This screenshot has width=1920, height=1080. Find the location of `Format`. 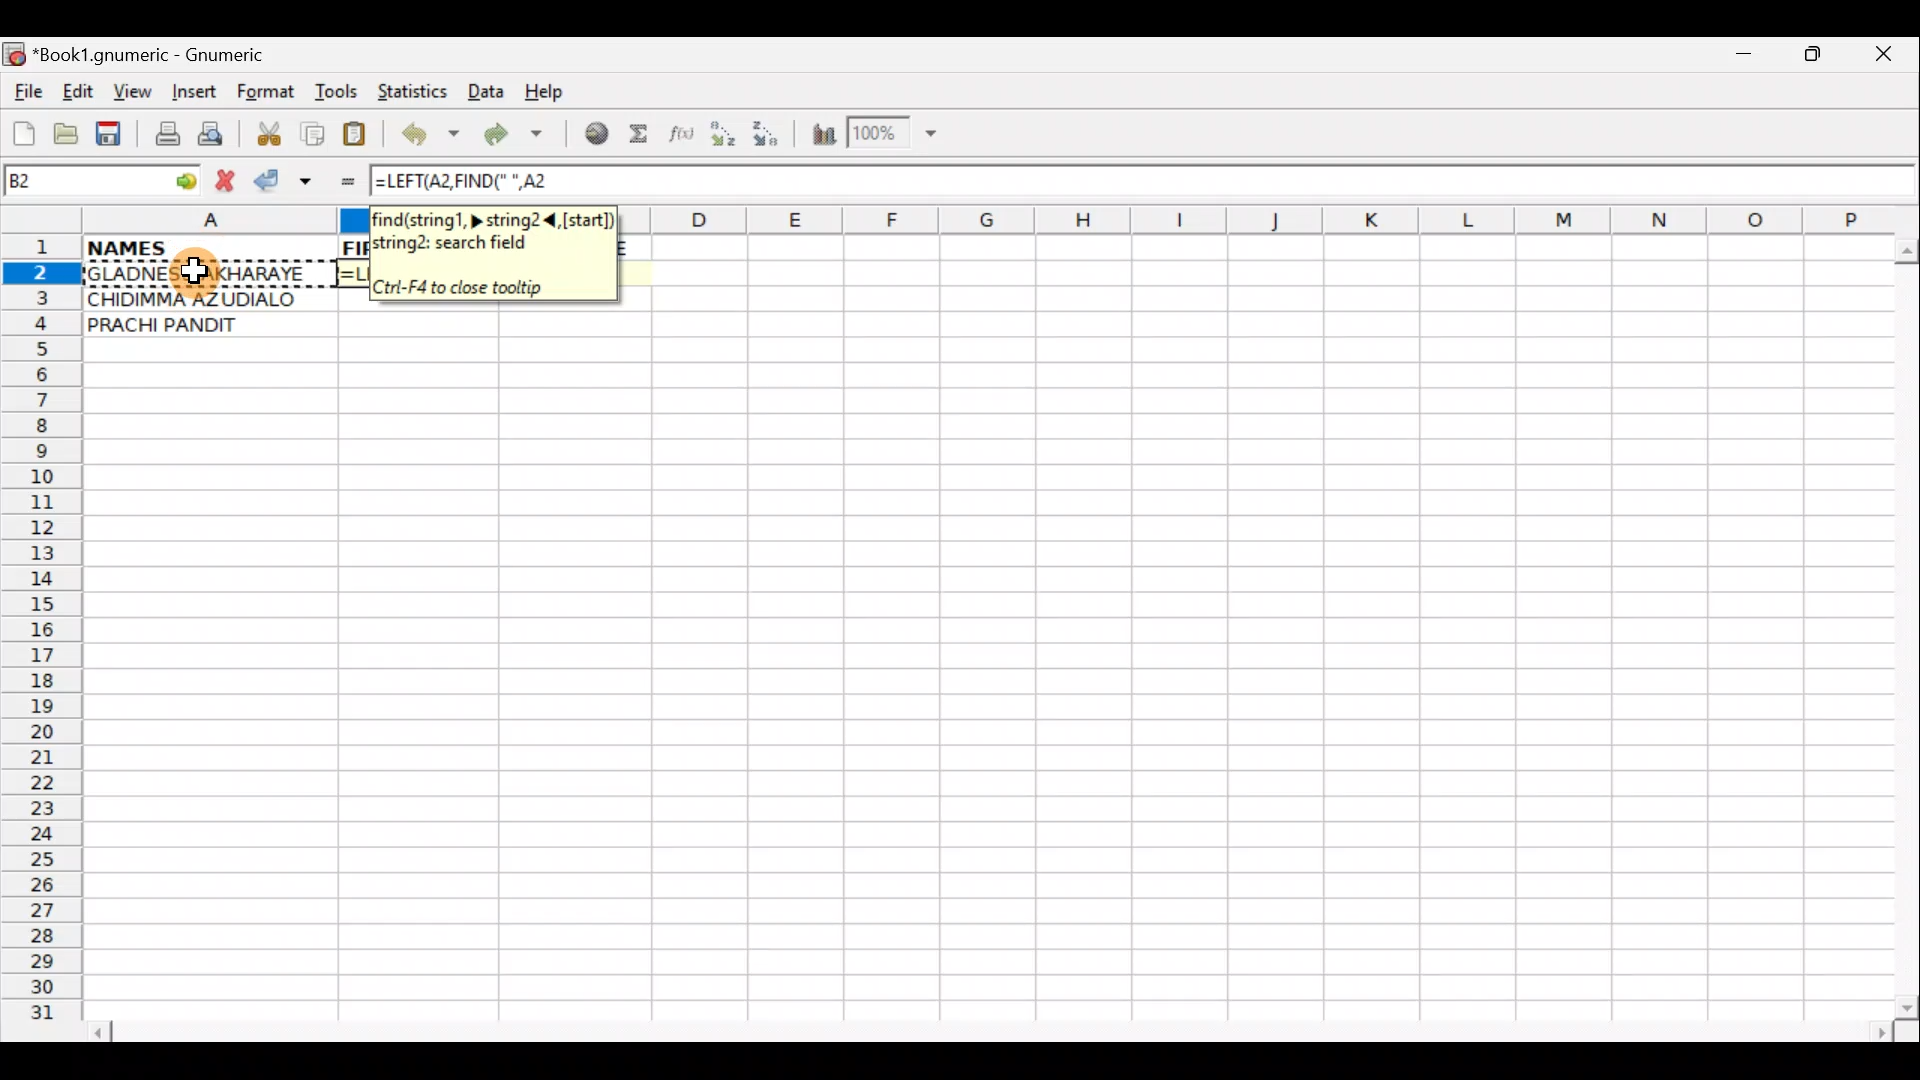

Format is located at coordinates (270, 94).